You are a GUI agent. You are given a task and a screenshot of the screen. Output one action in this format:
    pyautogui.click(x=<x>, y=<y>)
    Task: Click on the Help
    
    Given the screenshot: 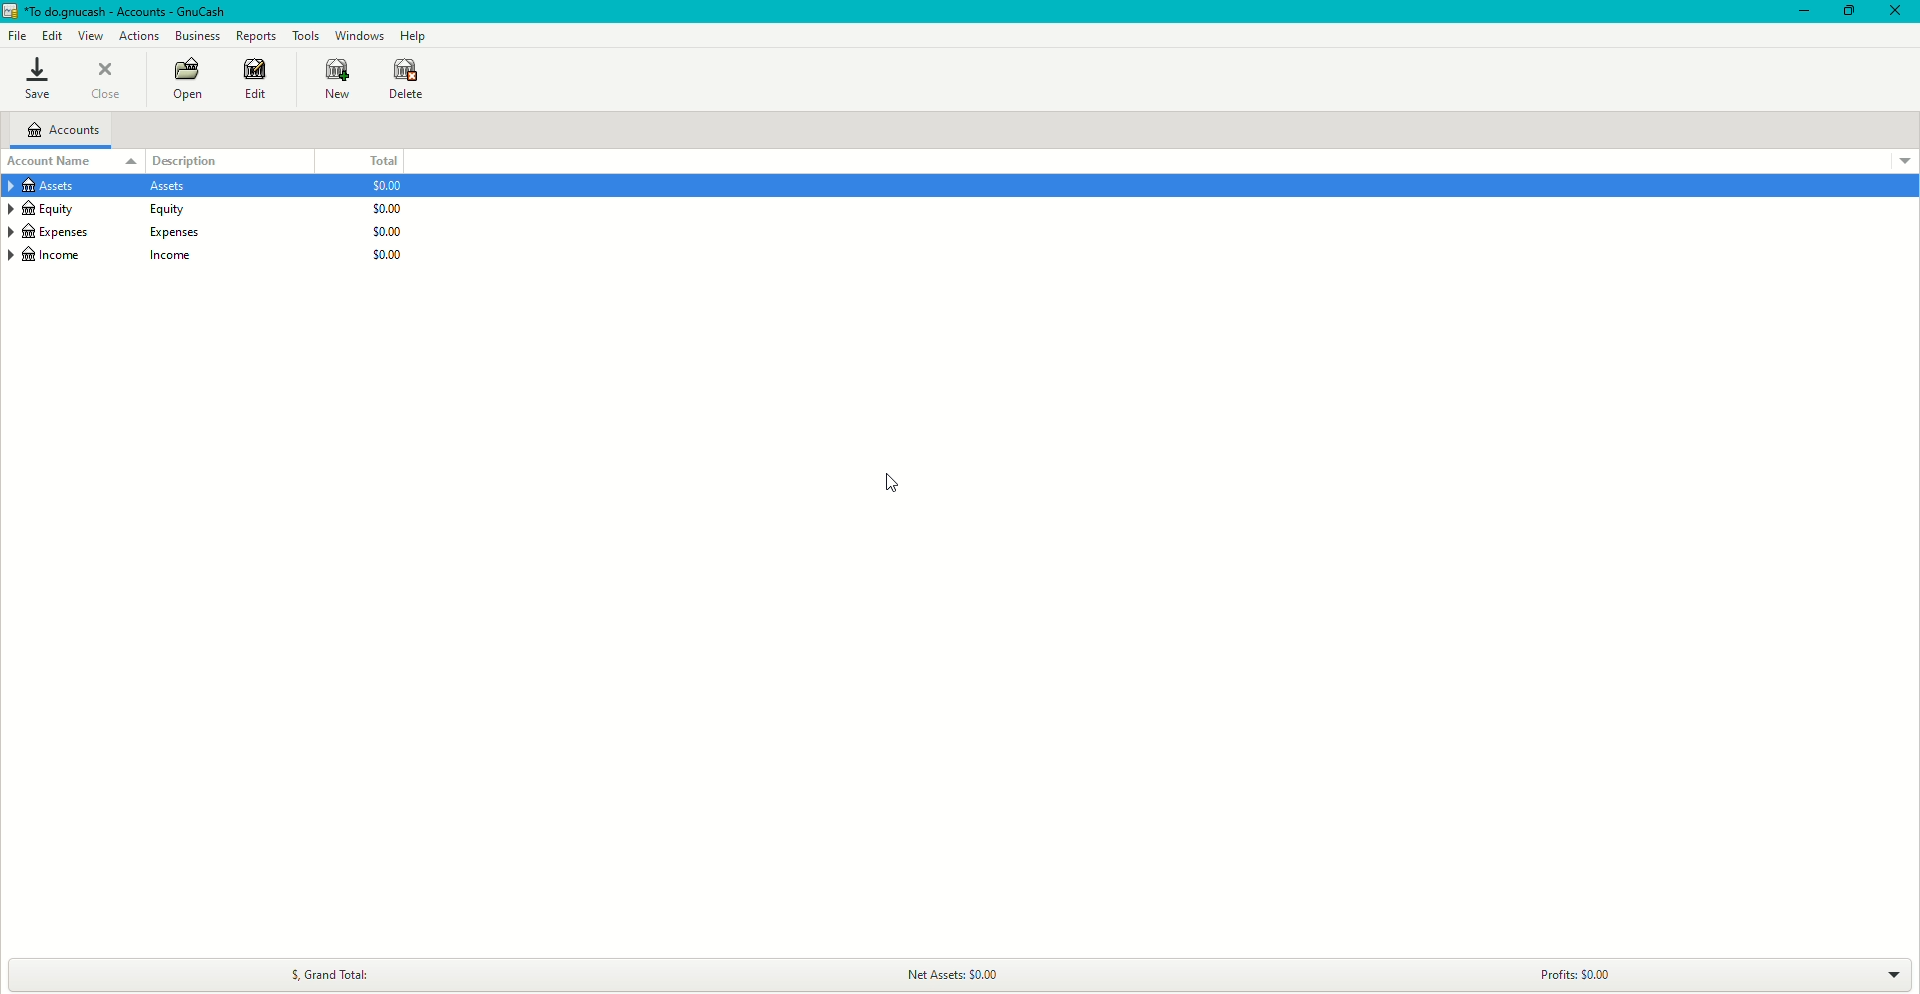 What is the action you would take?
    pyautogui.click(x=413, y=35)
    